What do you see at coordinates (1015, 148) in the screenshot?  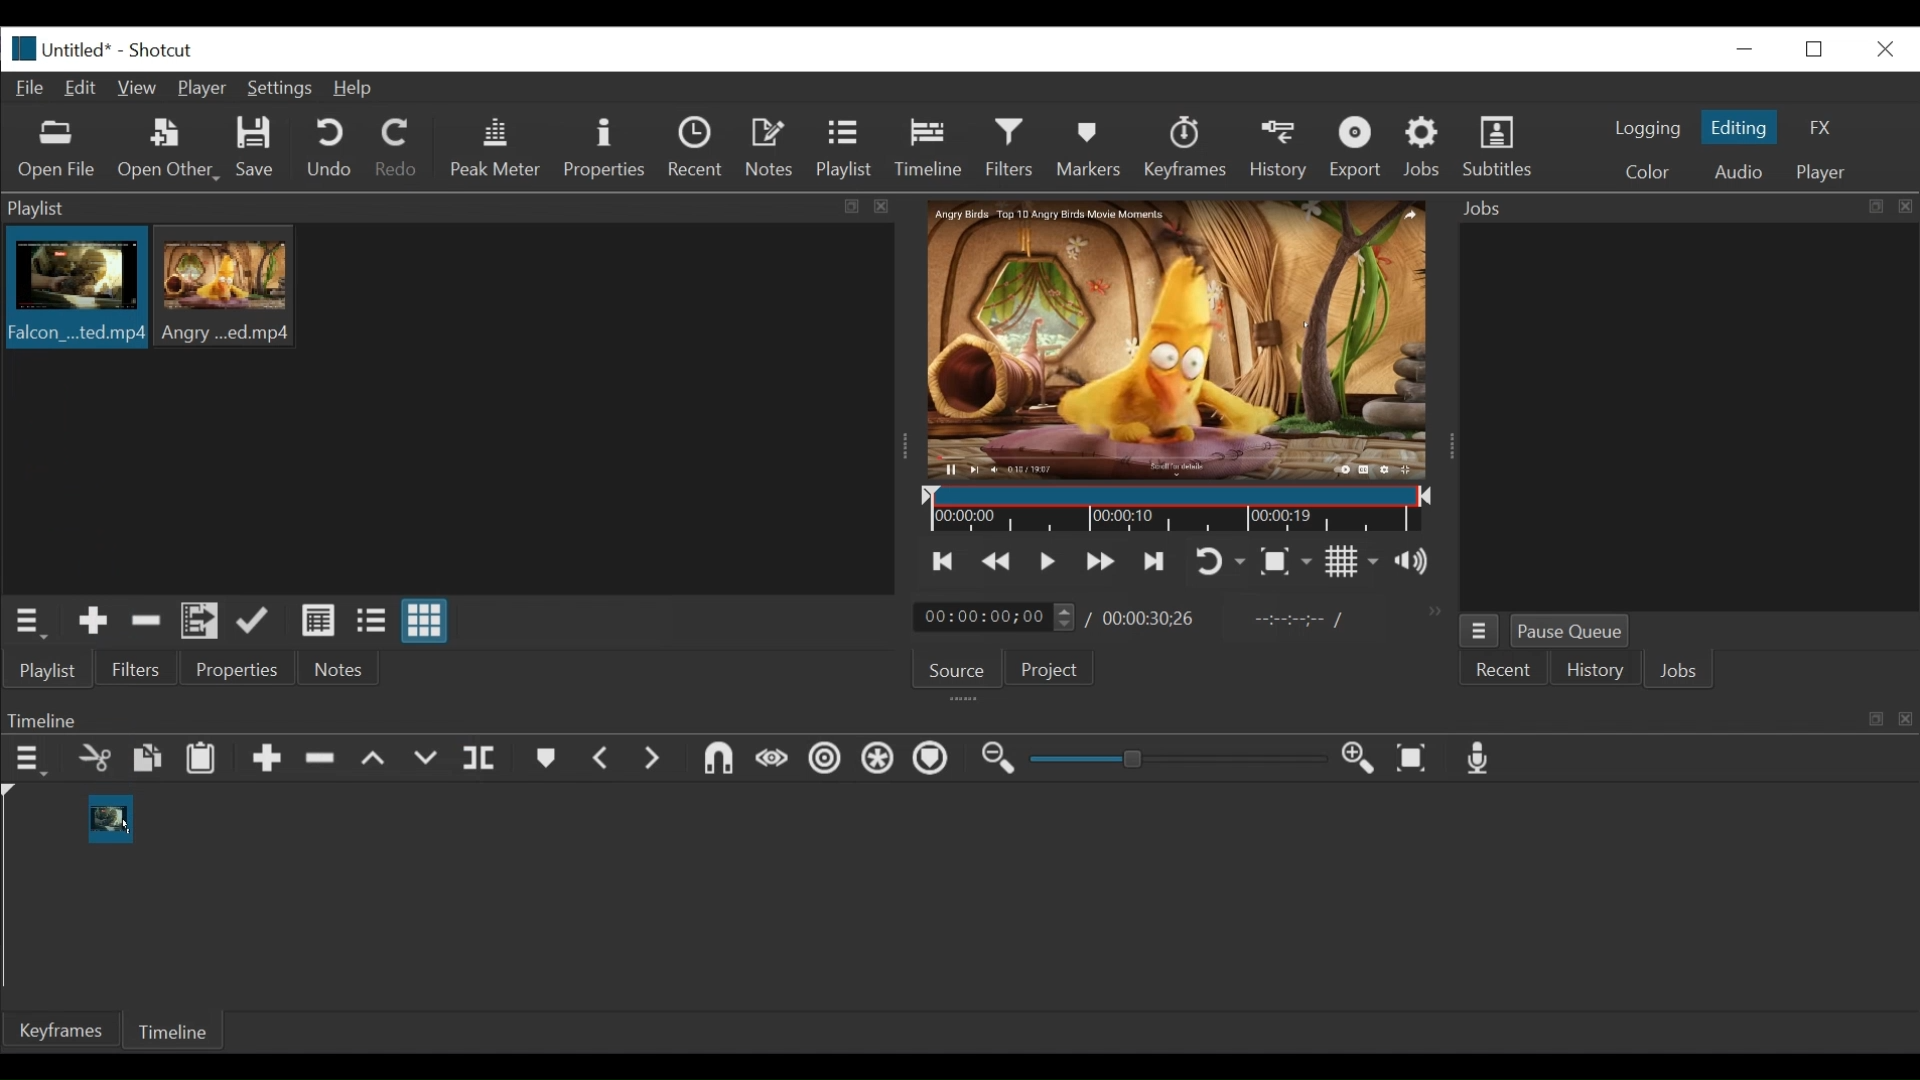 I see `Filters` at bounding box center [1015, 148].